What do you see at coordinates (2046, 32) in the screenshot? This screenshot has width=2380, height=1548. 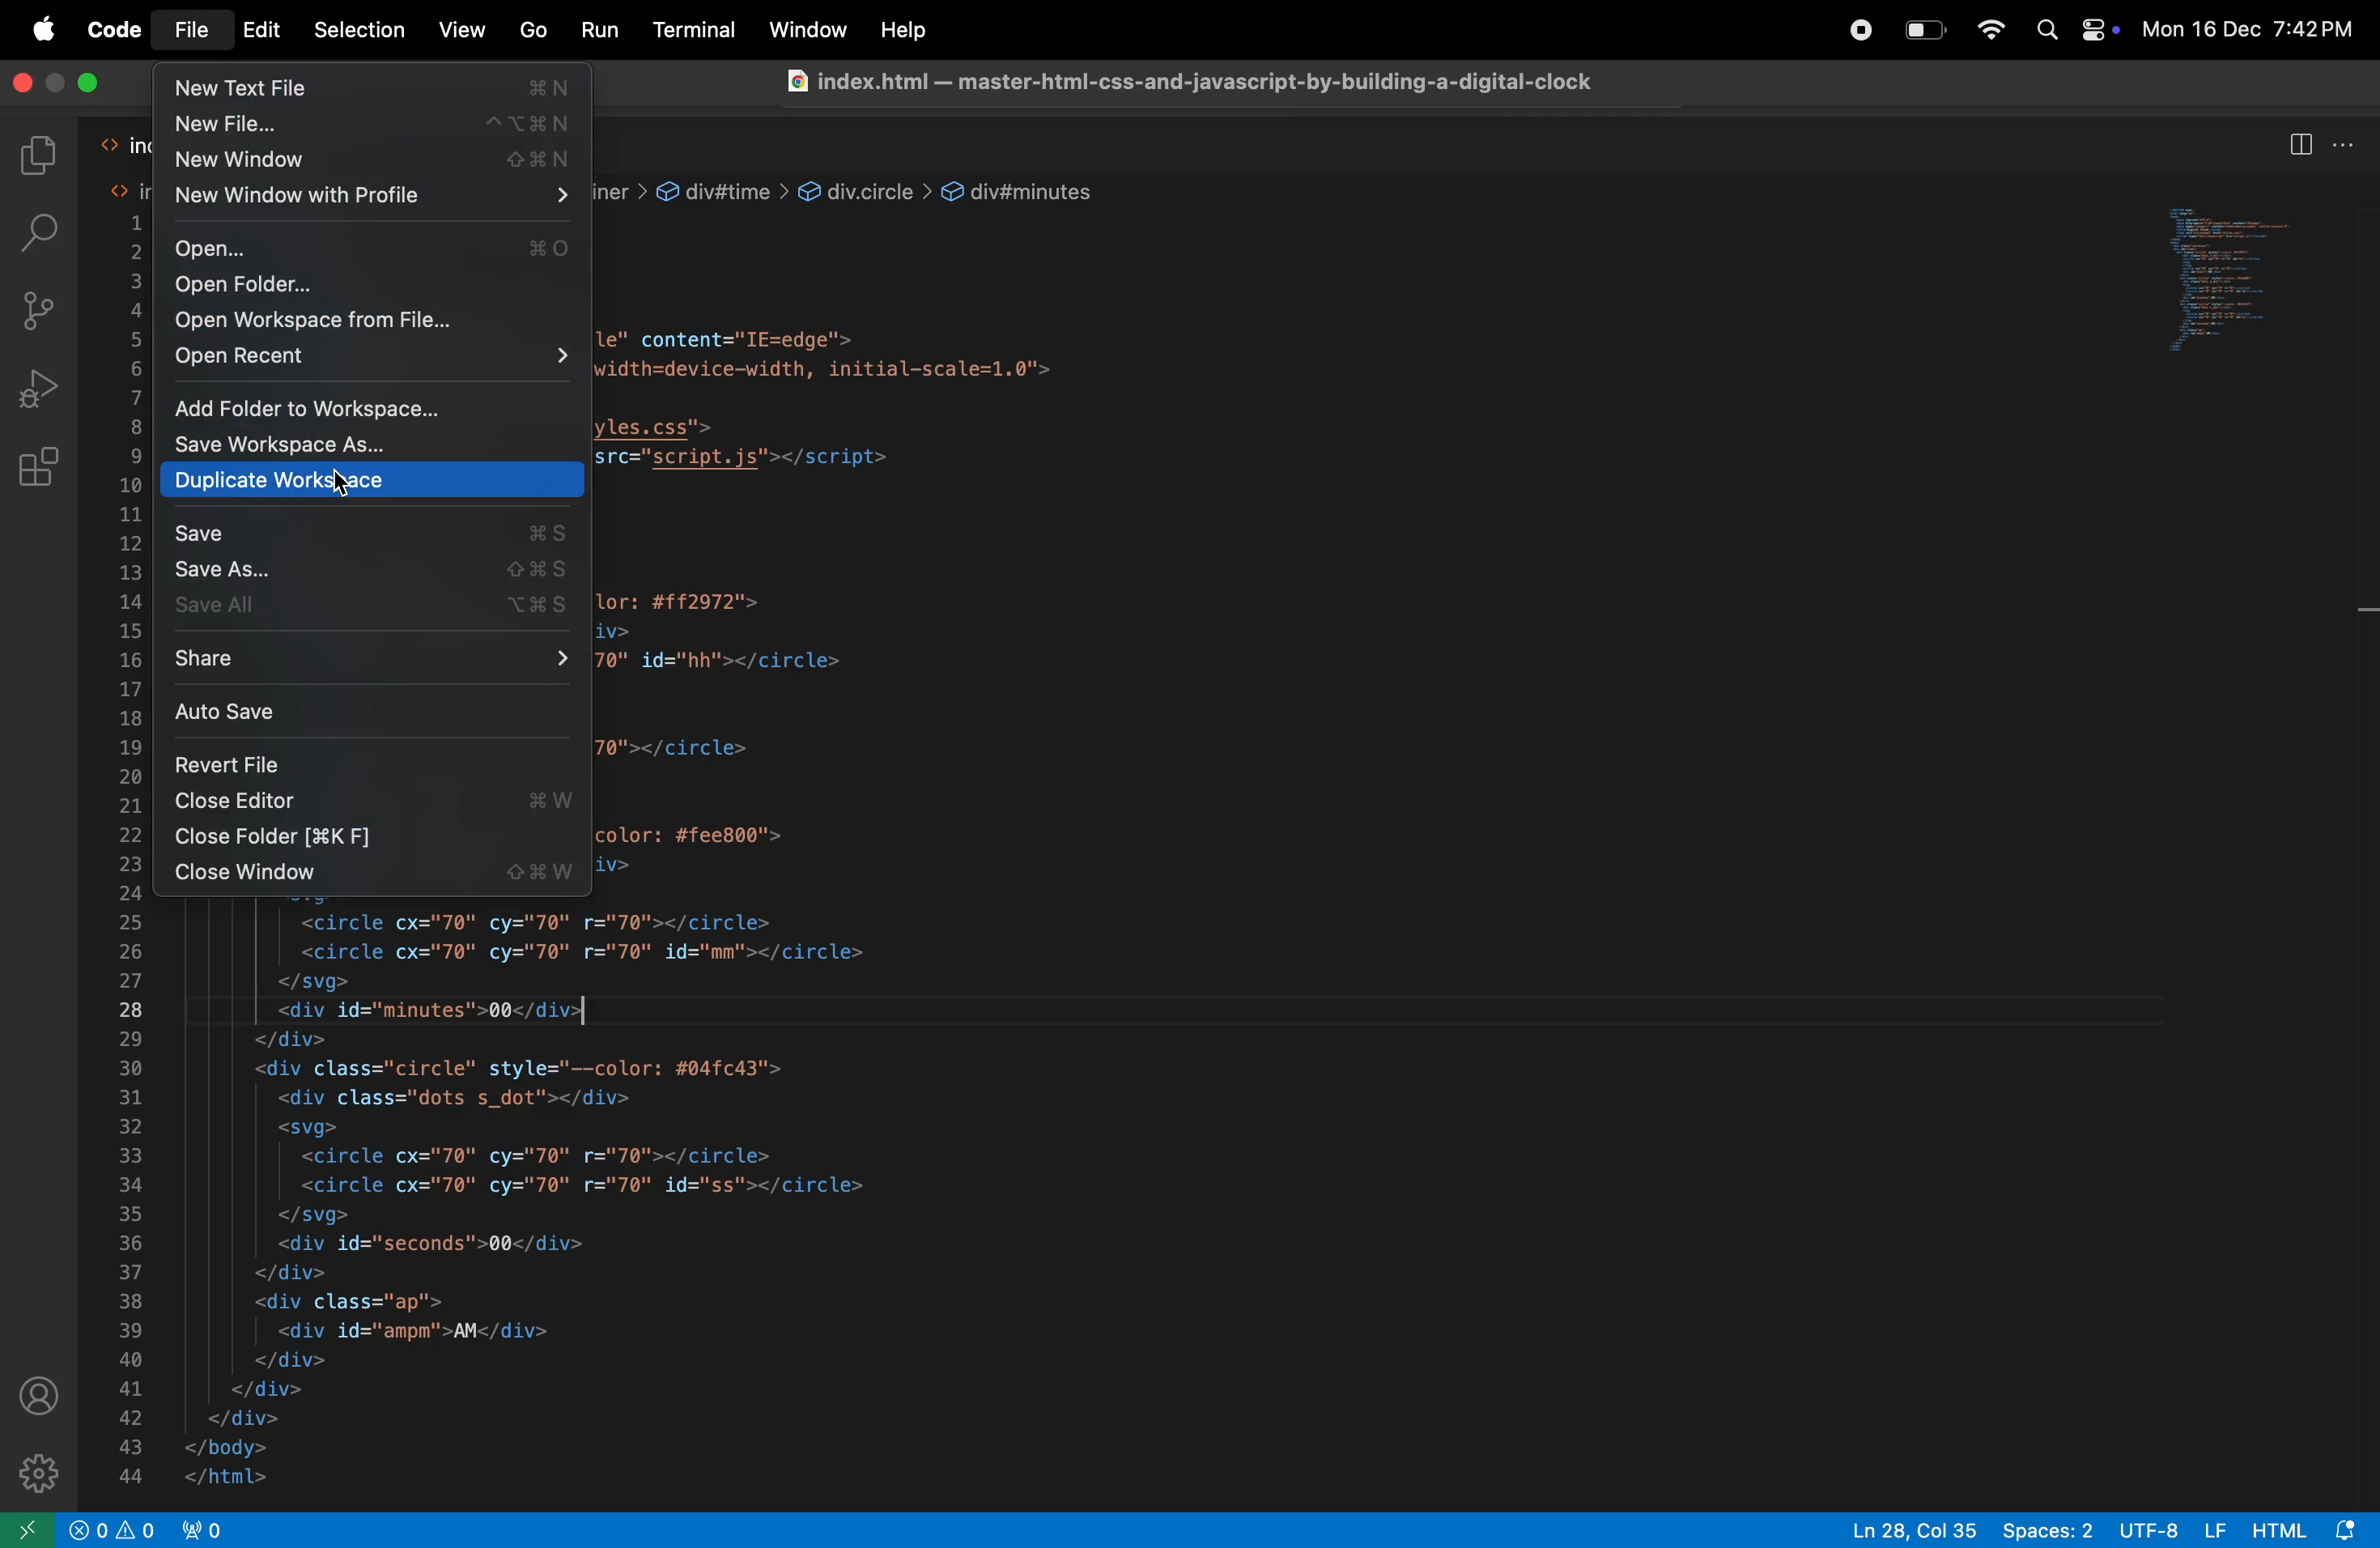 I see `spotlight search` at bounding box center [2046, 32].